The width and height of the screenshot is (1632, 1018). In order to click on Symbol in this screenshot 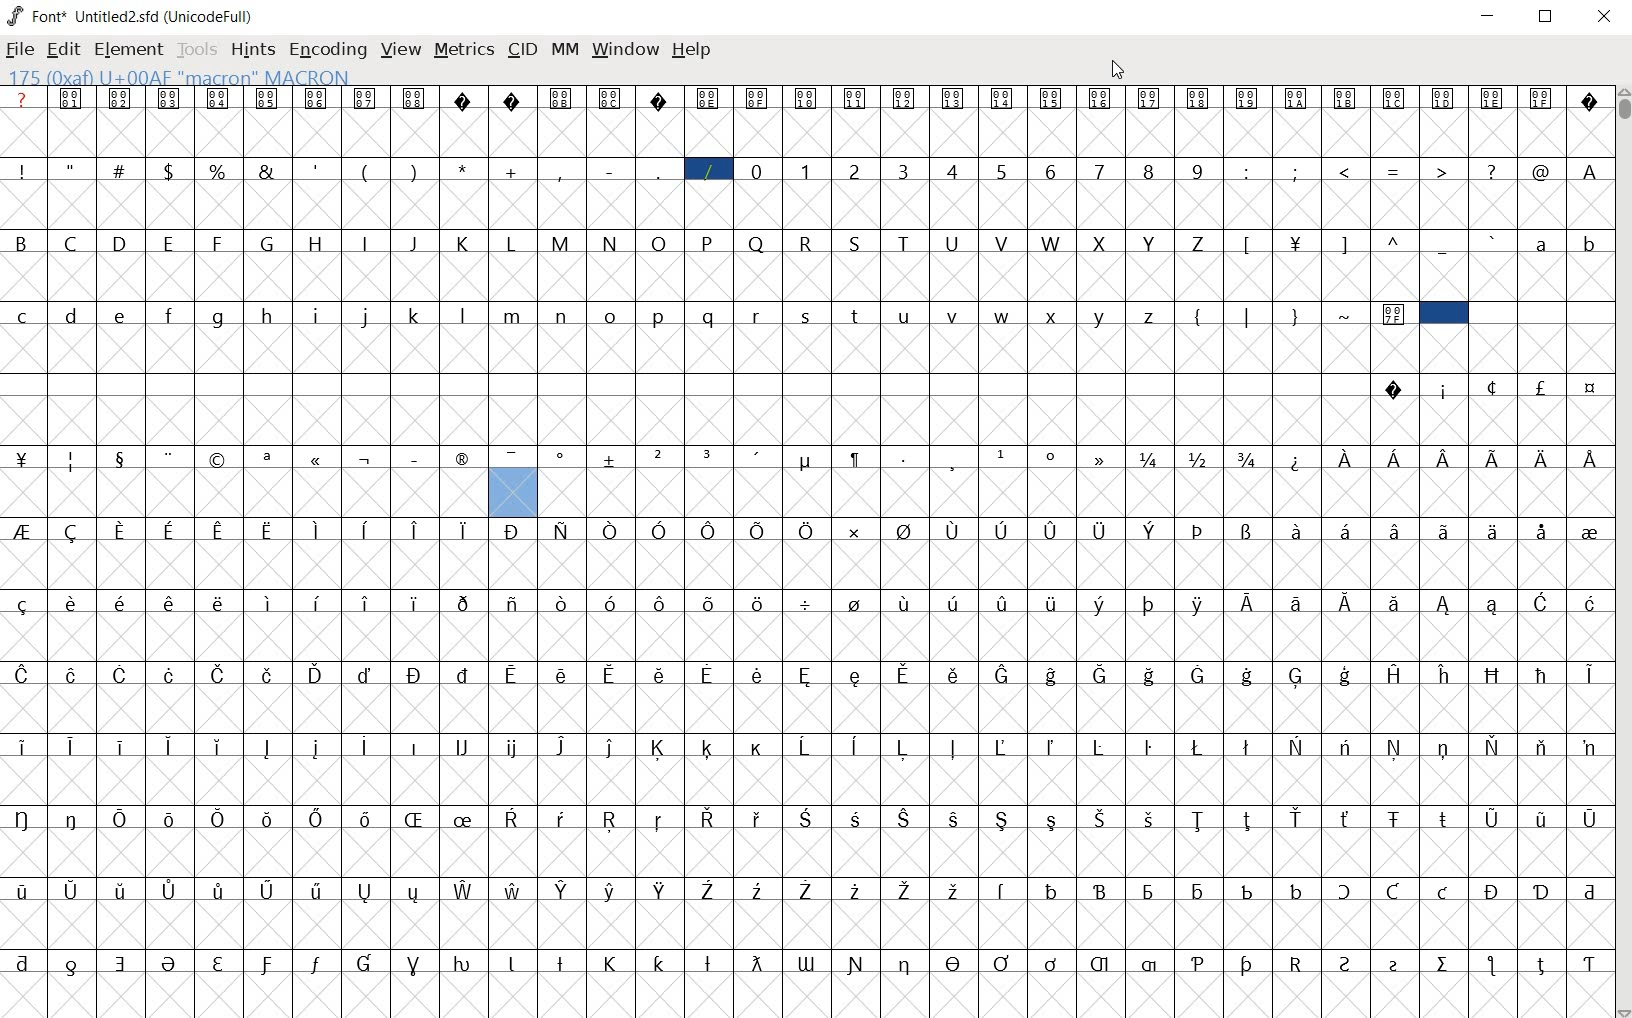, I will do `click(1152, 458)`.